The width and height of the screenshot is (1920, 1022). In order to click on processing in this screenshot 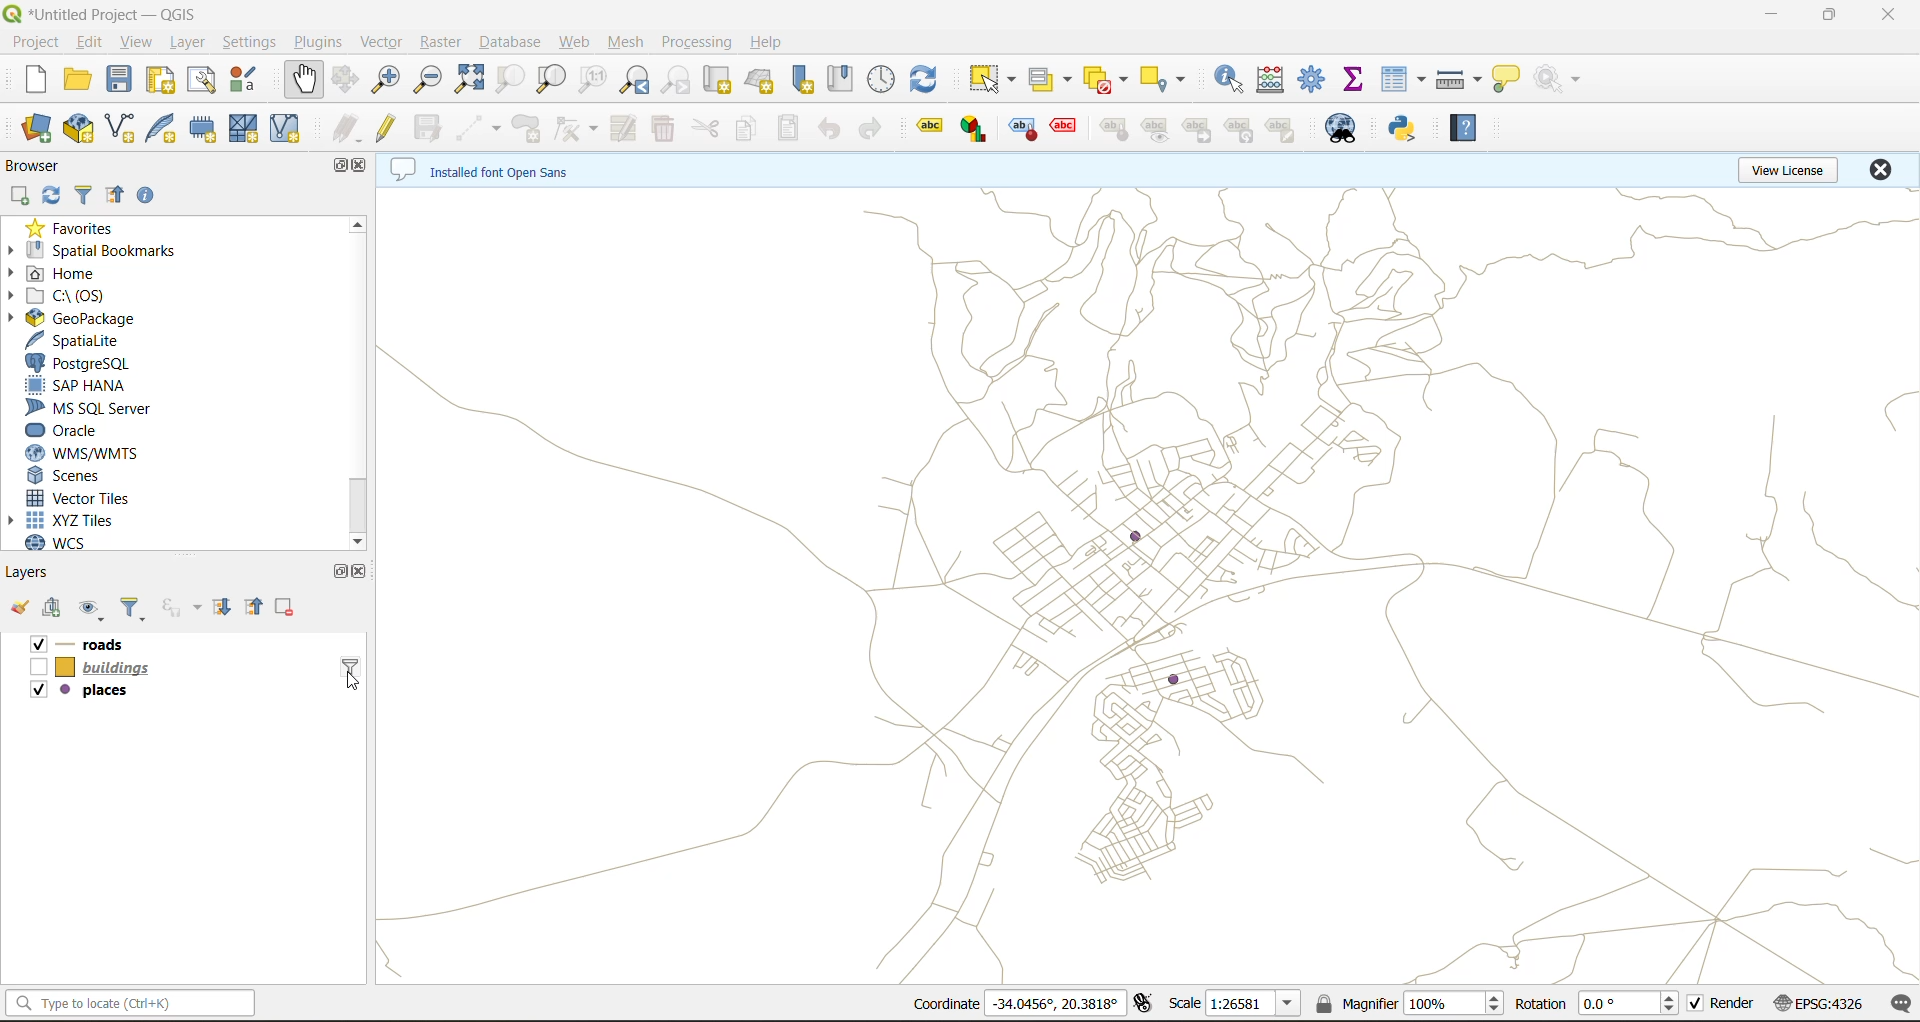, I will do `click(696, 44)`.